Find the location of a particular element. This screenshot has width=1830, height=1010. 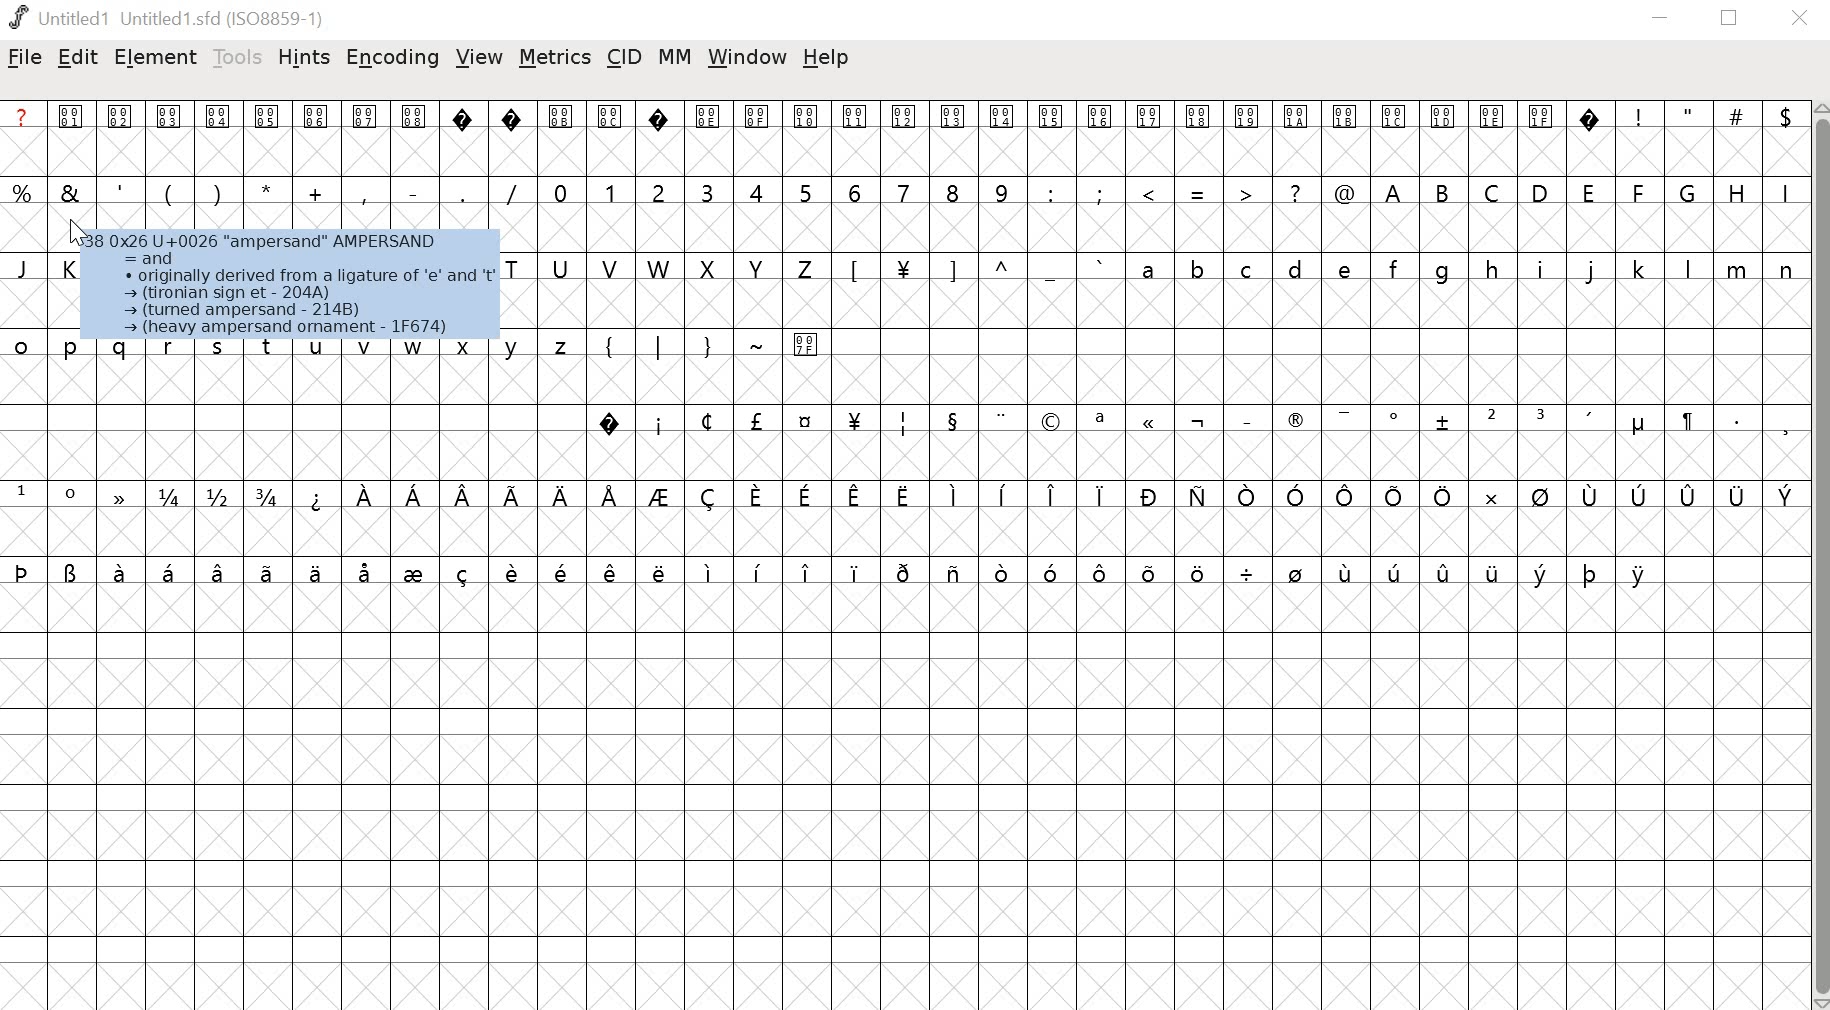

0013 is located at coordinates (956, 139).